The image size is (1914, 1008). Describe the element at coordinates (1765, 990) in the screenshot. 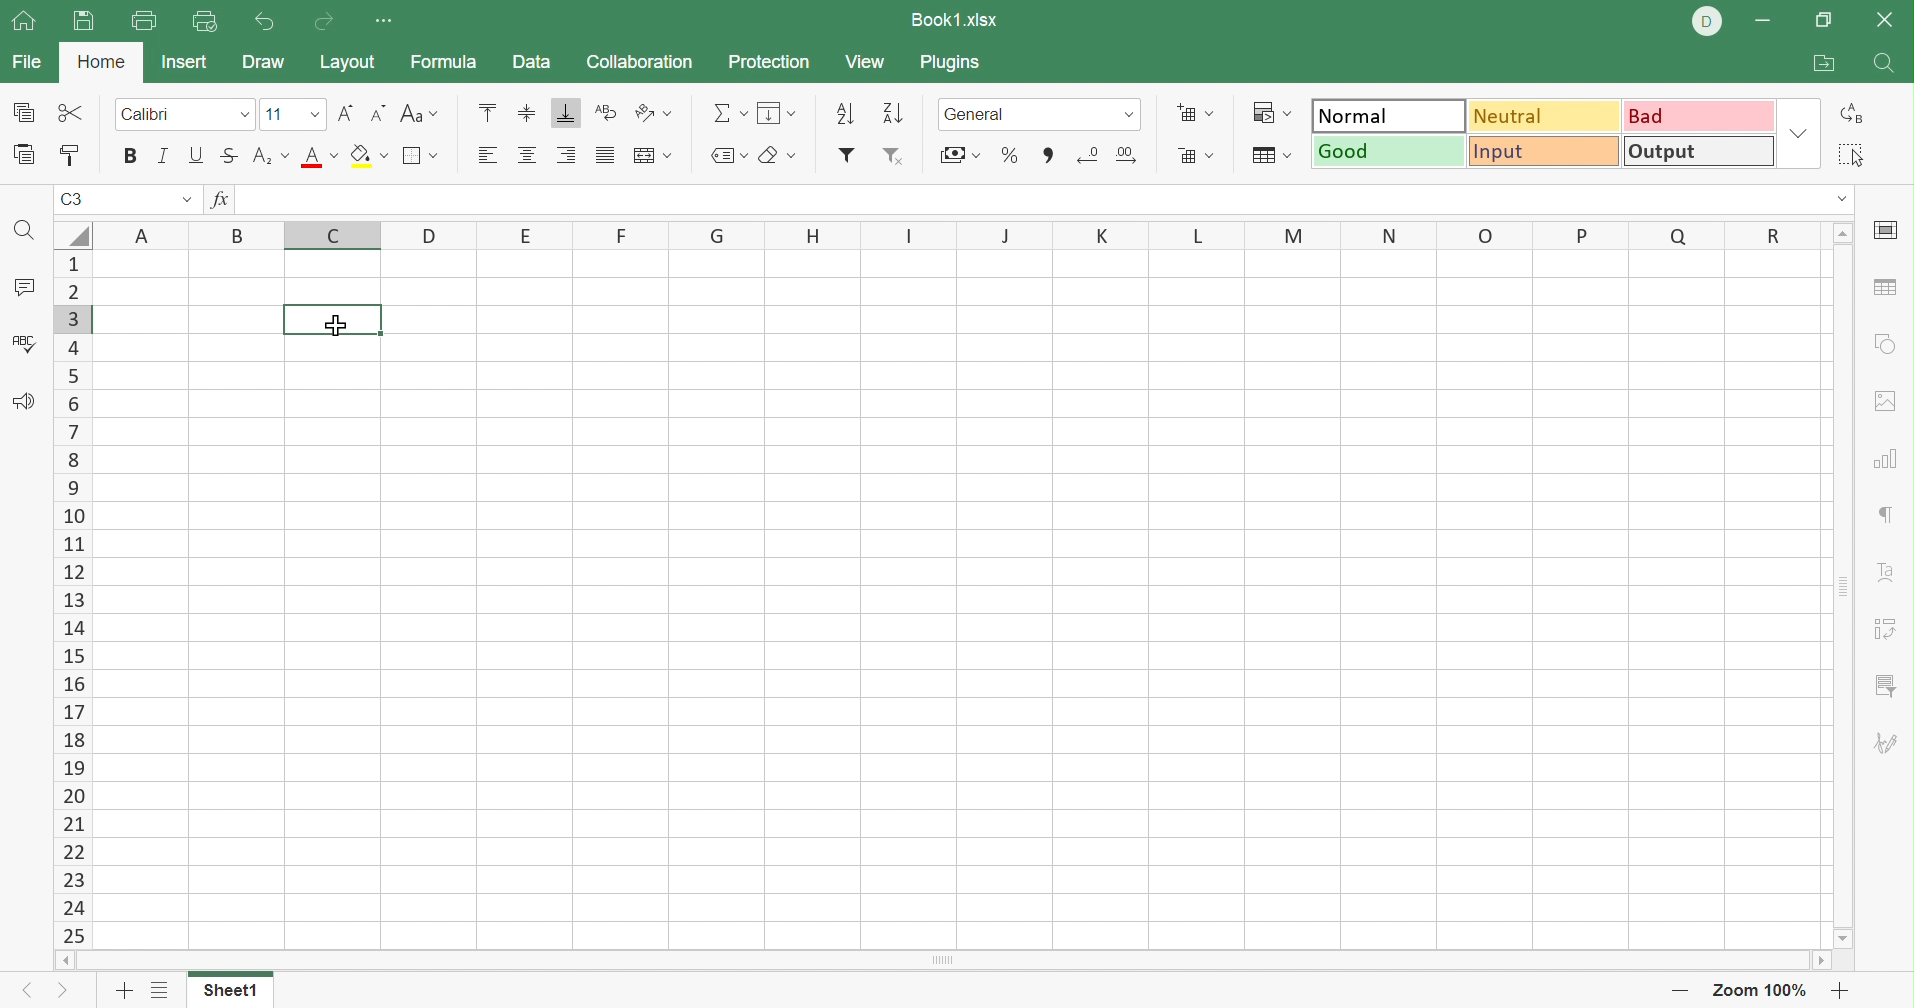

I see `Zoom 100%` at that location.